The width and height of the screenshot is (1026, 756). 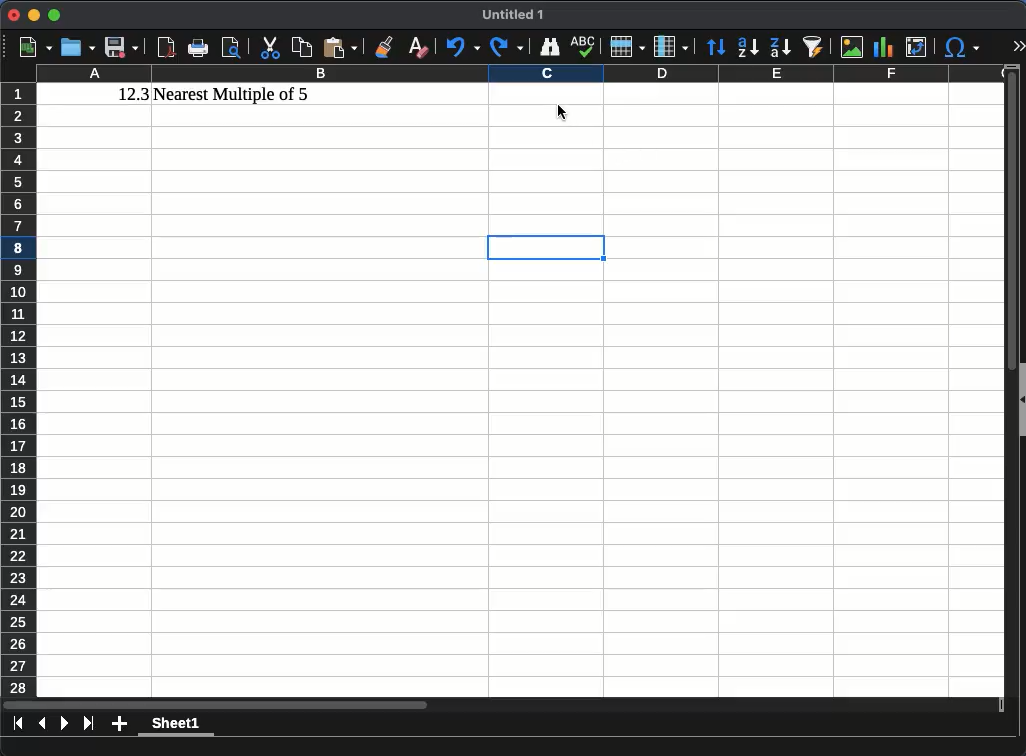 I want to click on sheet1, so click(x=177, y=725).